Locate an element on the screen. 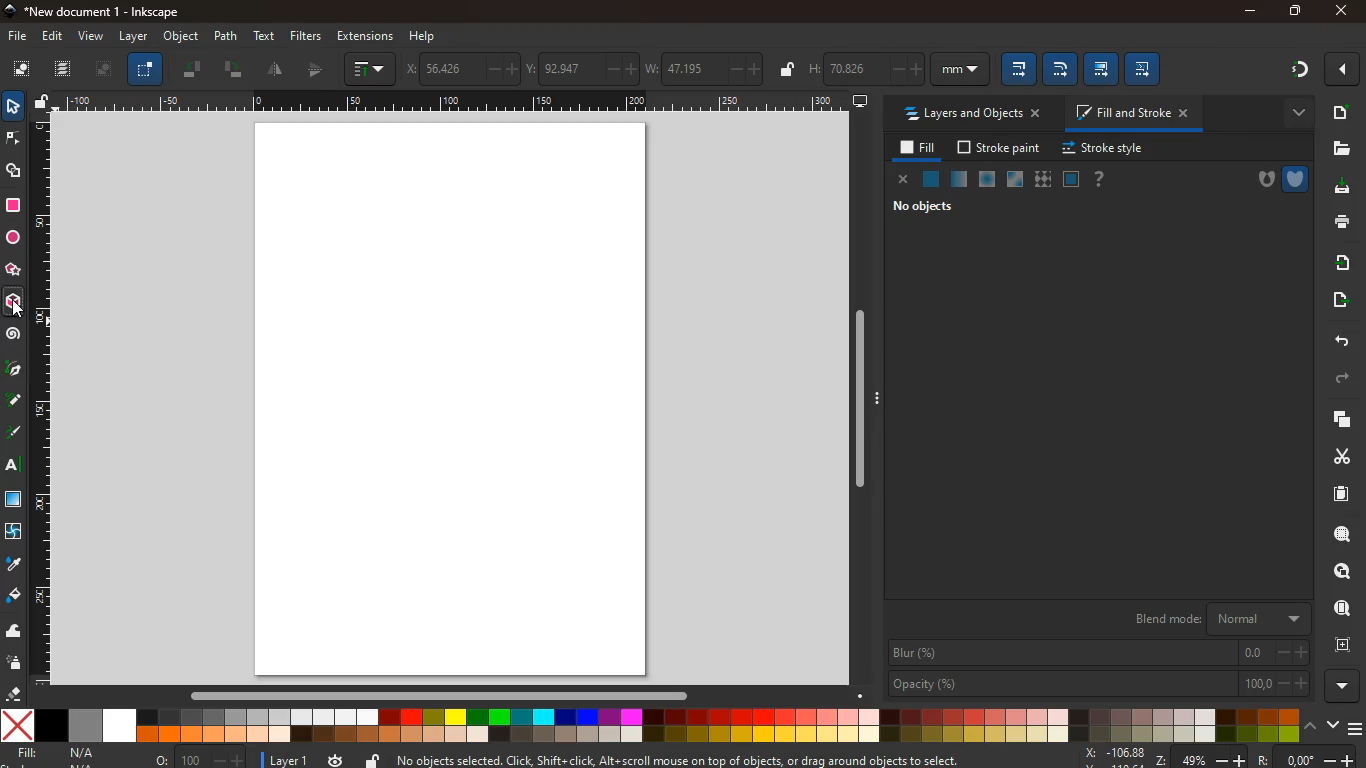 The height and width of the screenshot is (768, 1366). circle is located at coordinates (12, 237).